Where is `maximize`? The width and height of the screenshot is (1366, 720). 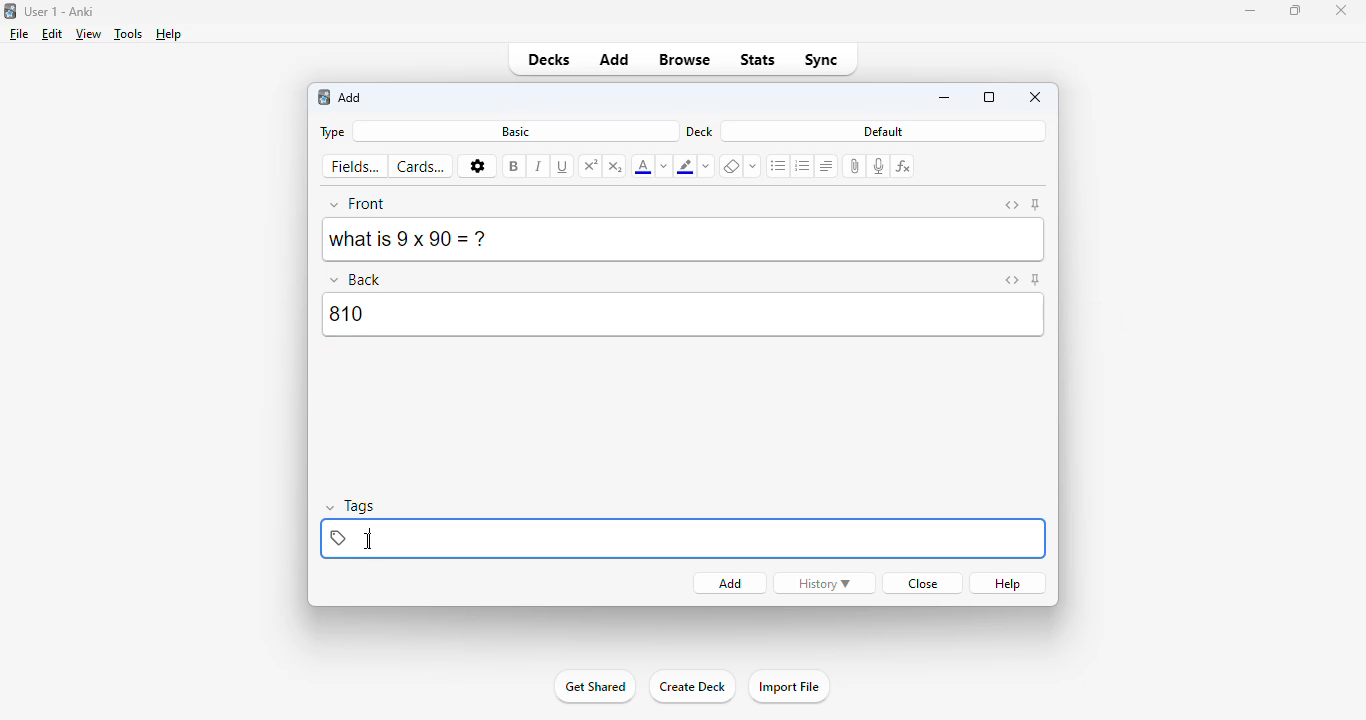
maximize is located at coordinates (1296, 10).